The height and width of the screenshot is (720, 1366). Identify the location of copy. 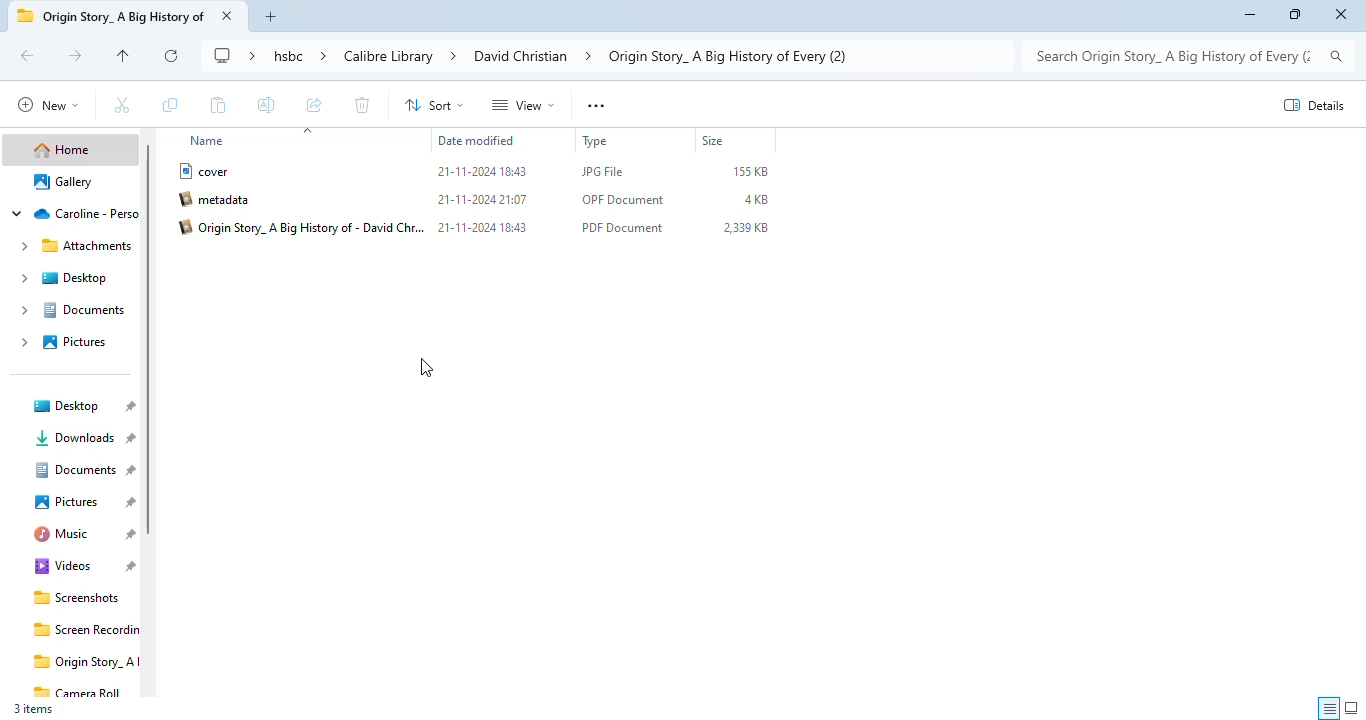
(170, 105).